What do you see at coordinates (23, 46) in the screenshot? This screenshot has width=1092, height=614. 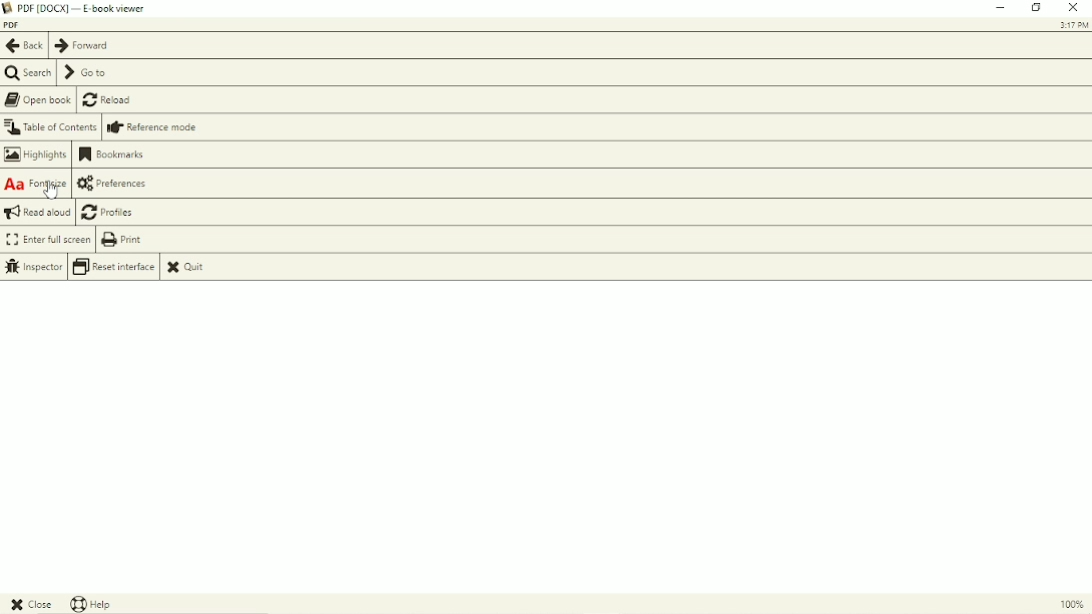 I see `Back` at bounding box center [23, 46].